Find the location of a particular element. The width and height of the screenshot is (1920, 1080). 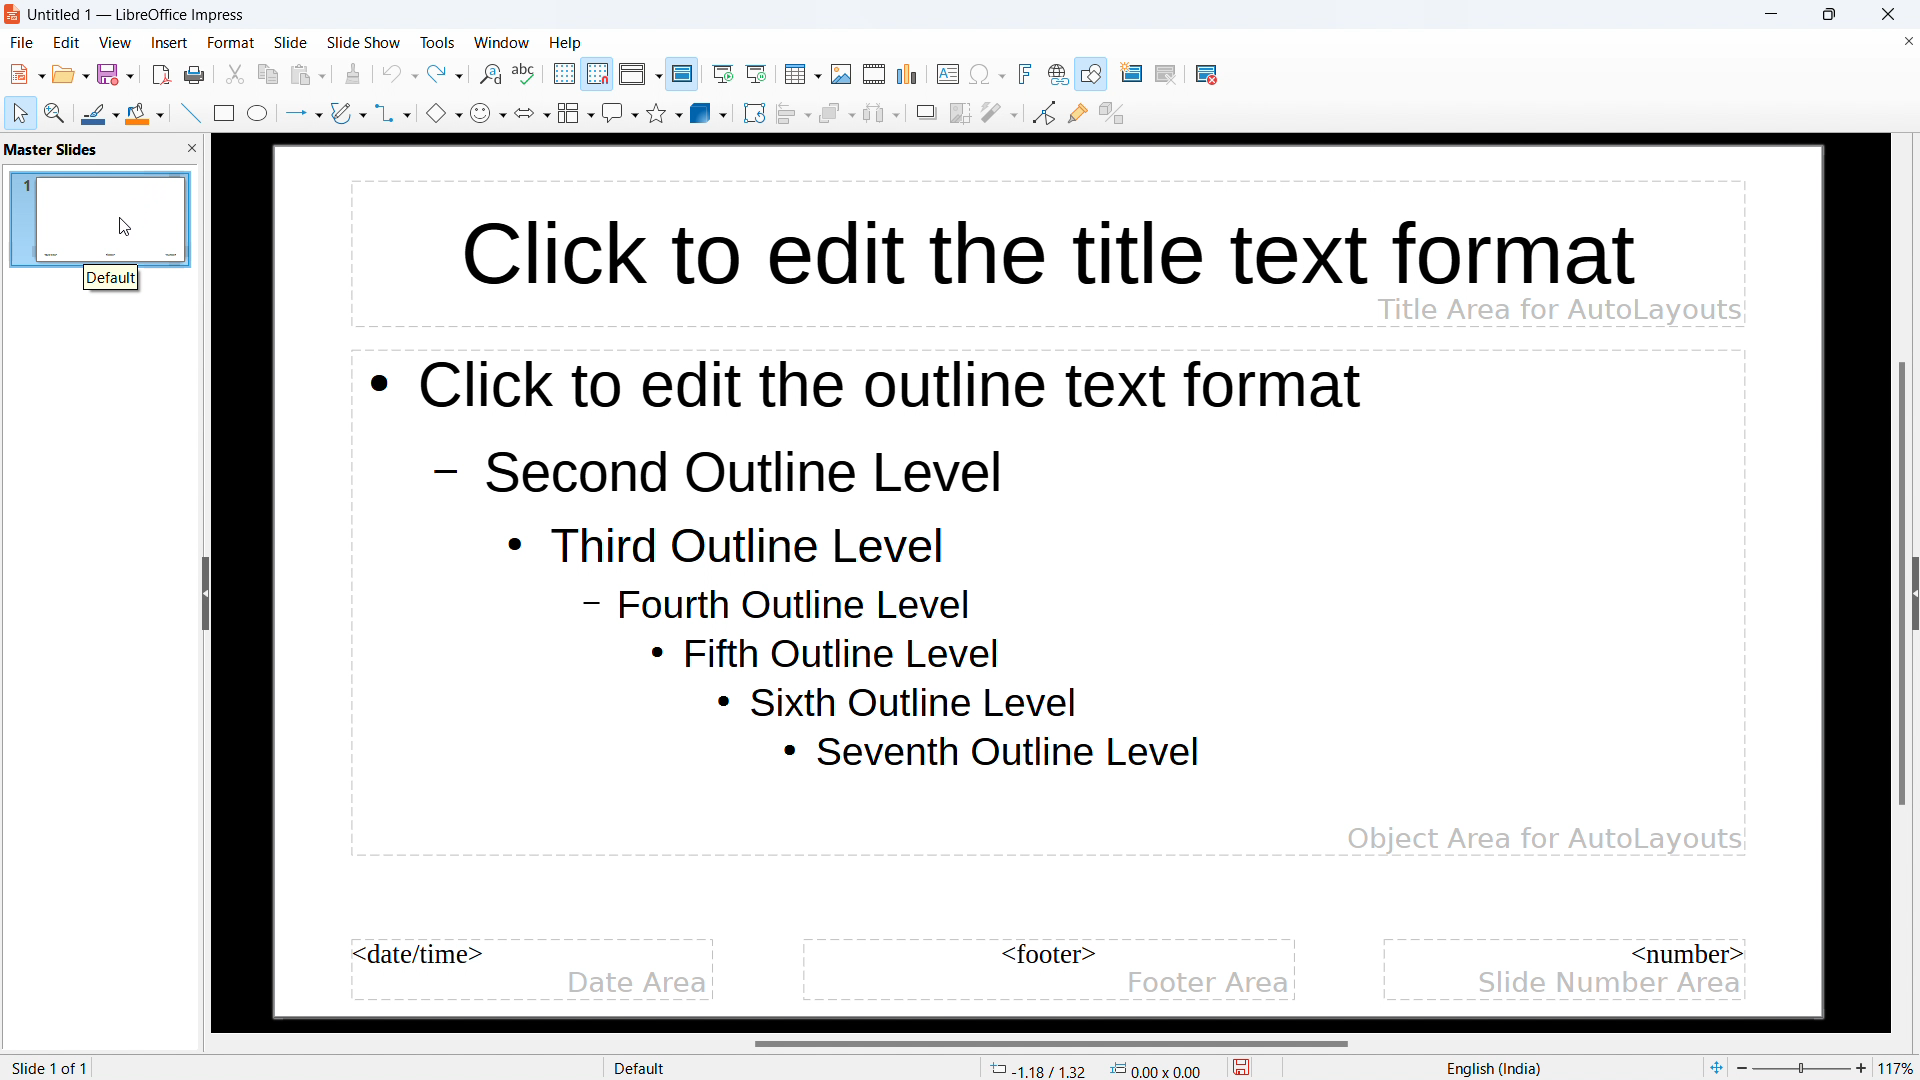

basic shapes is located at coordinates (444, 112).